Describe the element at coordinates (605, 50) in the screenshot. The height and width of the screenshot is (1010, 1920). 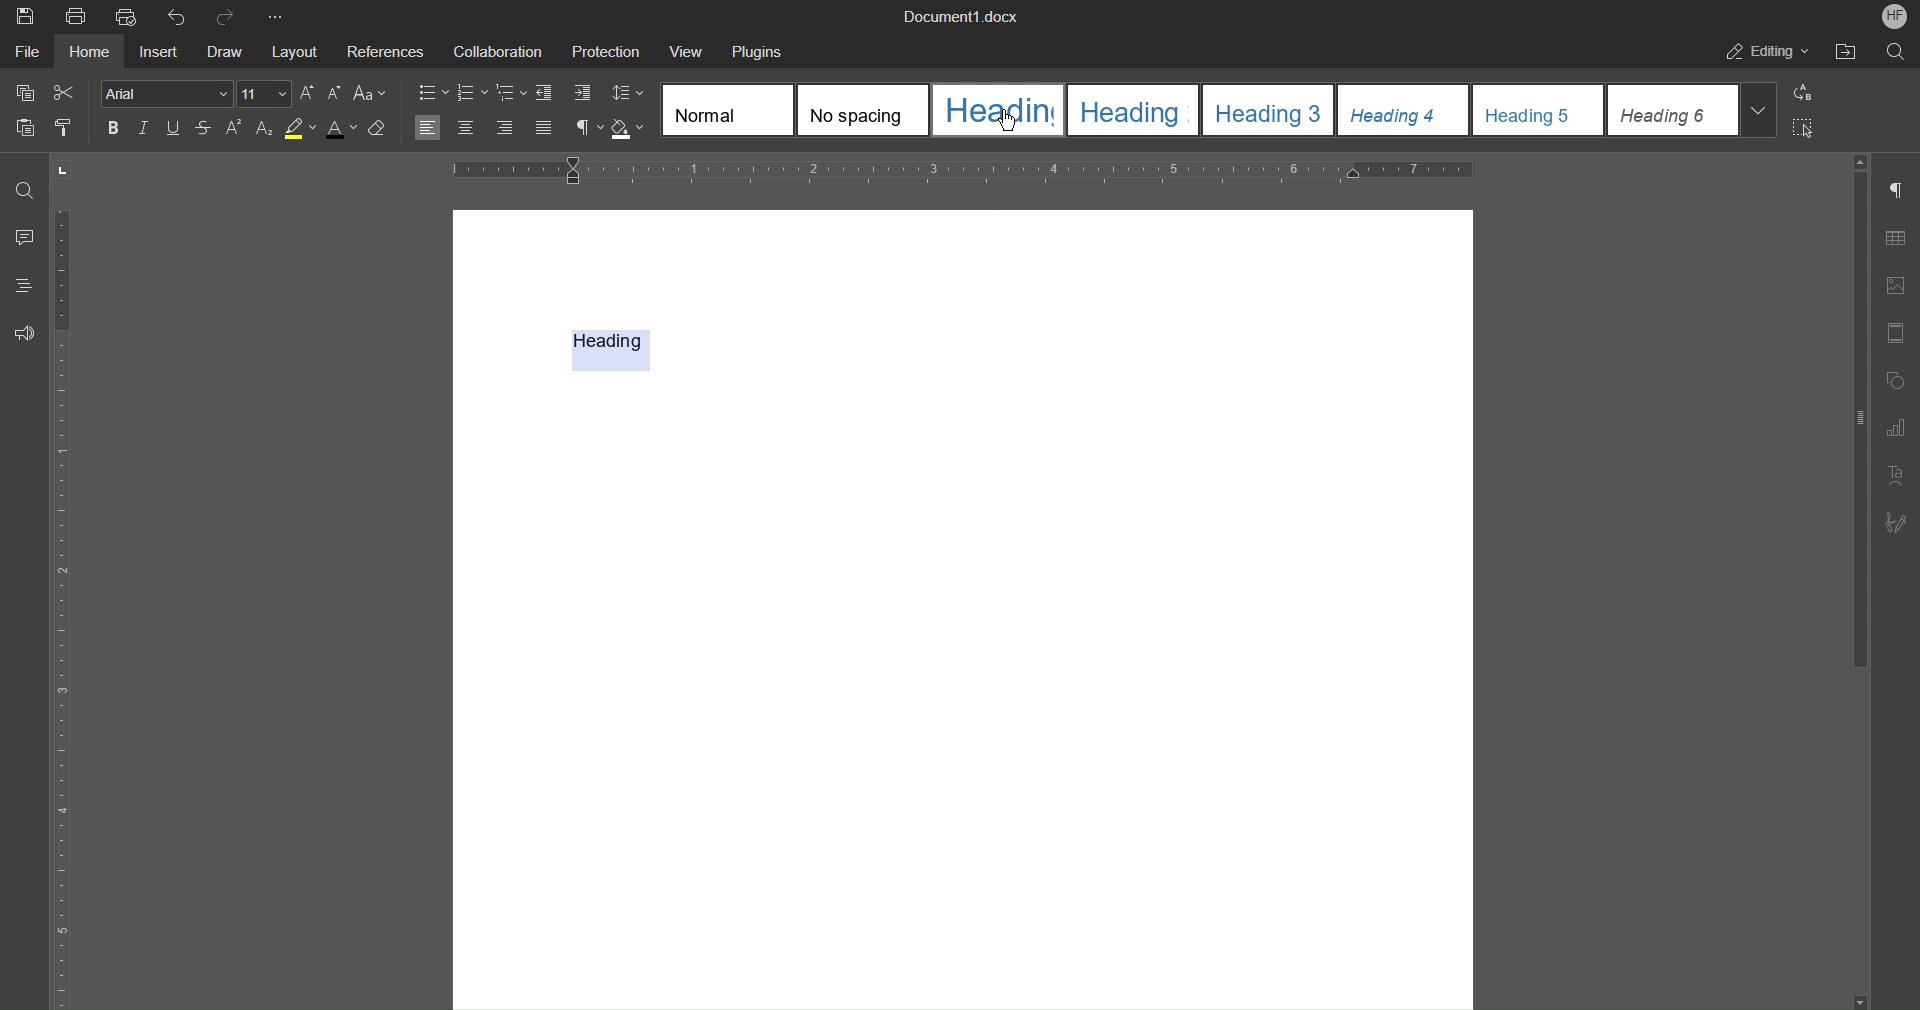
I see `Protection` at that location.